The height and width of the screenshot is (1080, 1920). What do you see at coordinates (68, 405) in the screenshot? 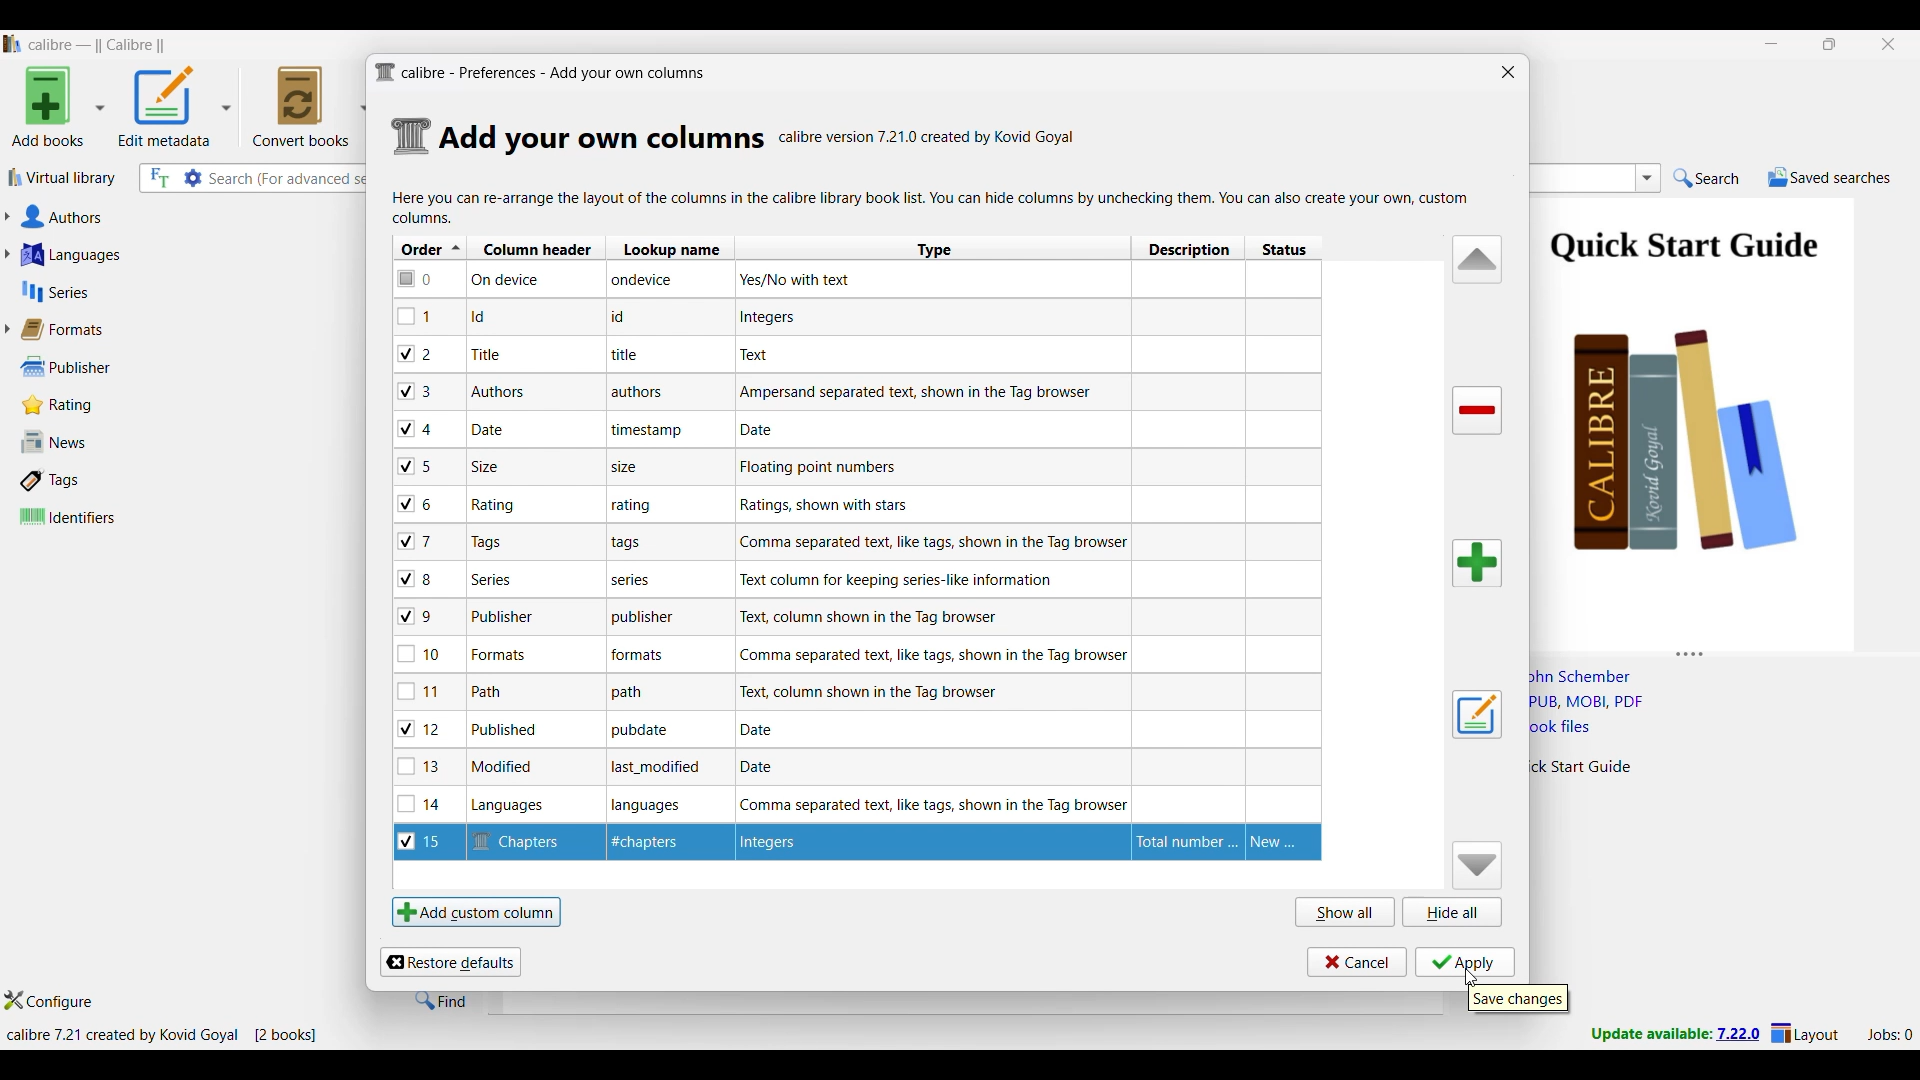
I see `Rating` at bounding box center [68, 405].